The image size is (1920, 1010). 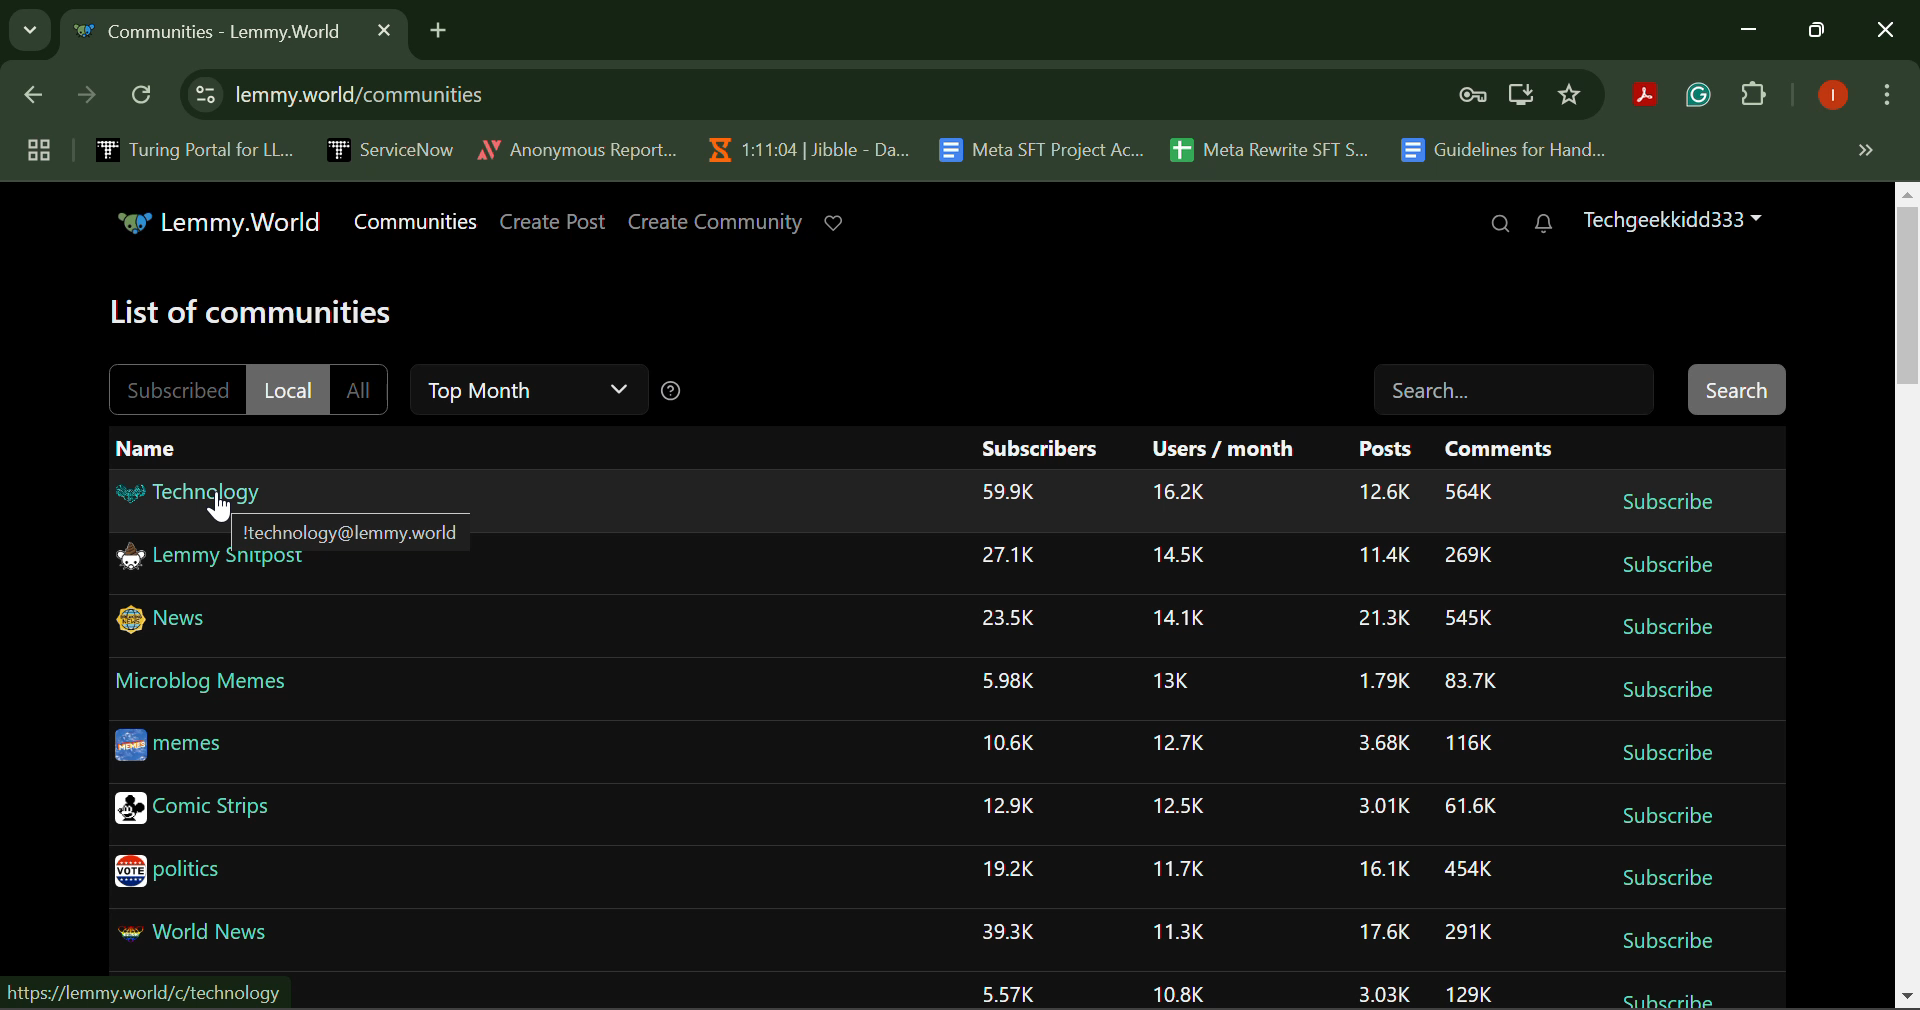 What do you see at coordinates (384, 29) in the screenshot?
I see `Close Tab` at bounding box center [384, 29].